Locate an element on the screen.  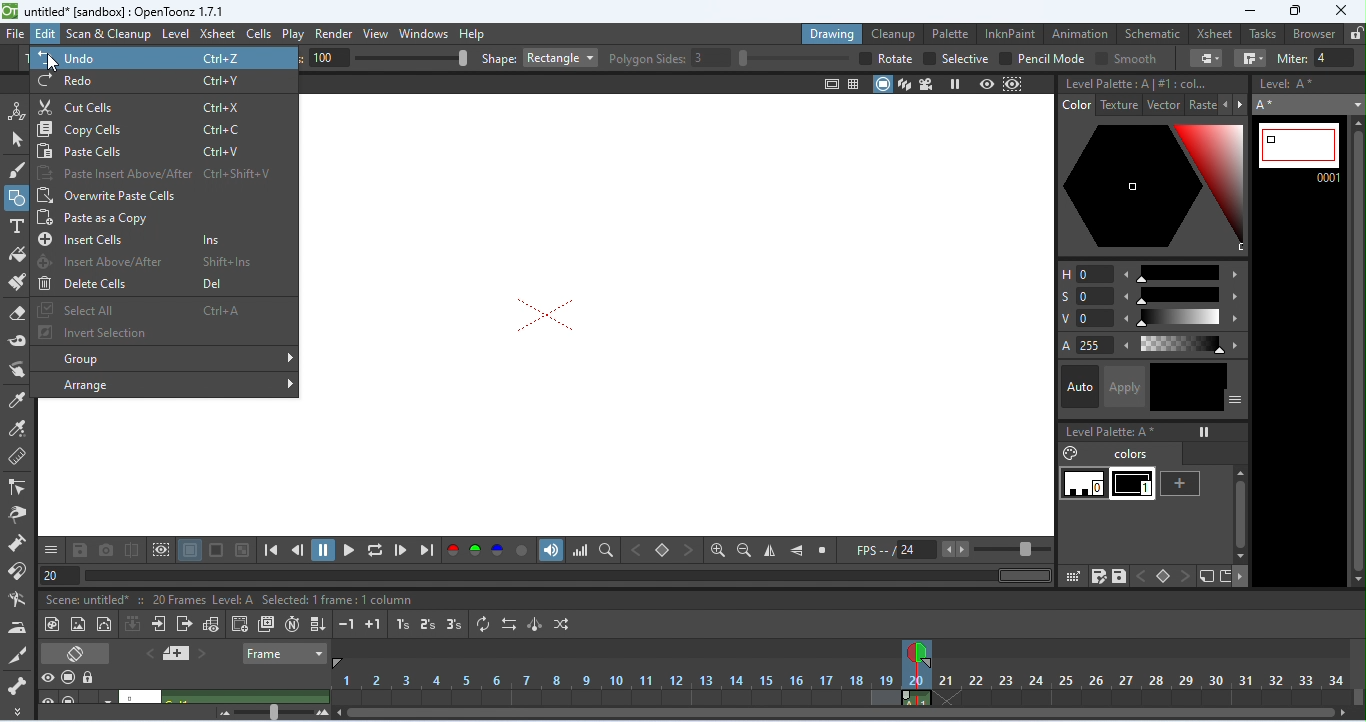
repeat is located at coordinates (484, 624).